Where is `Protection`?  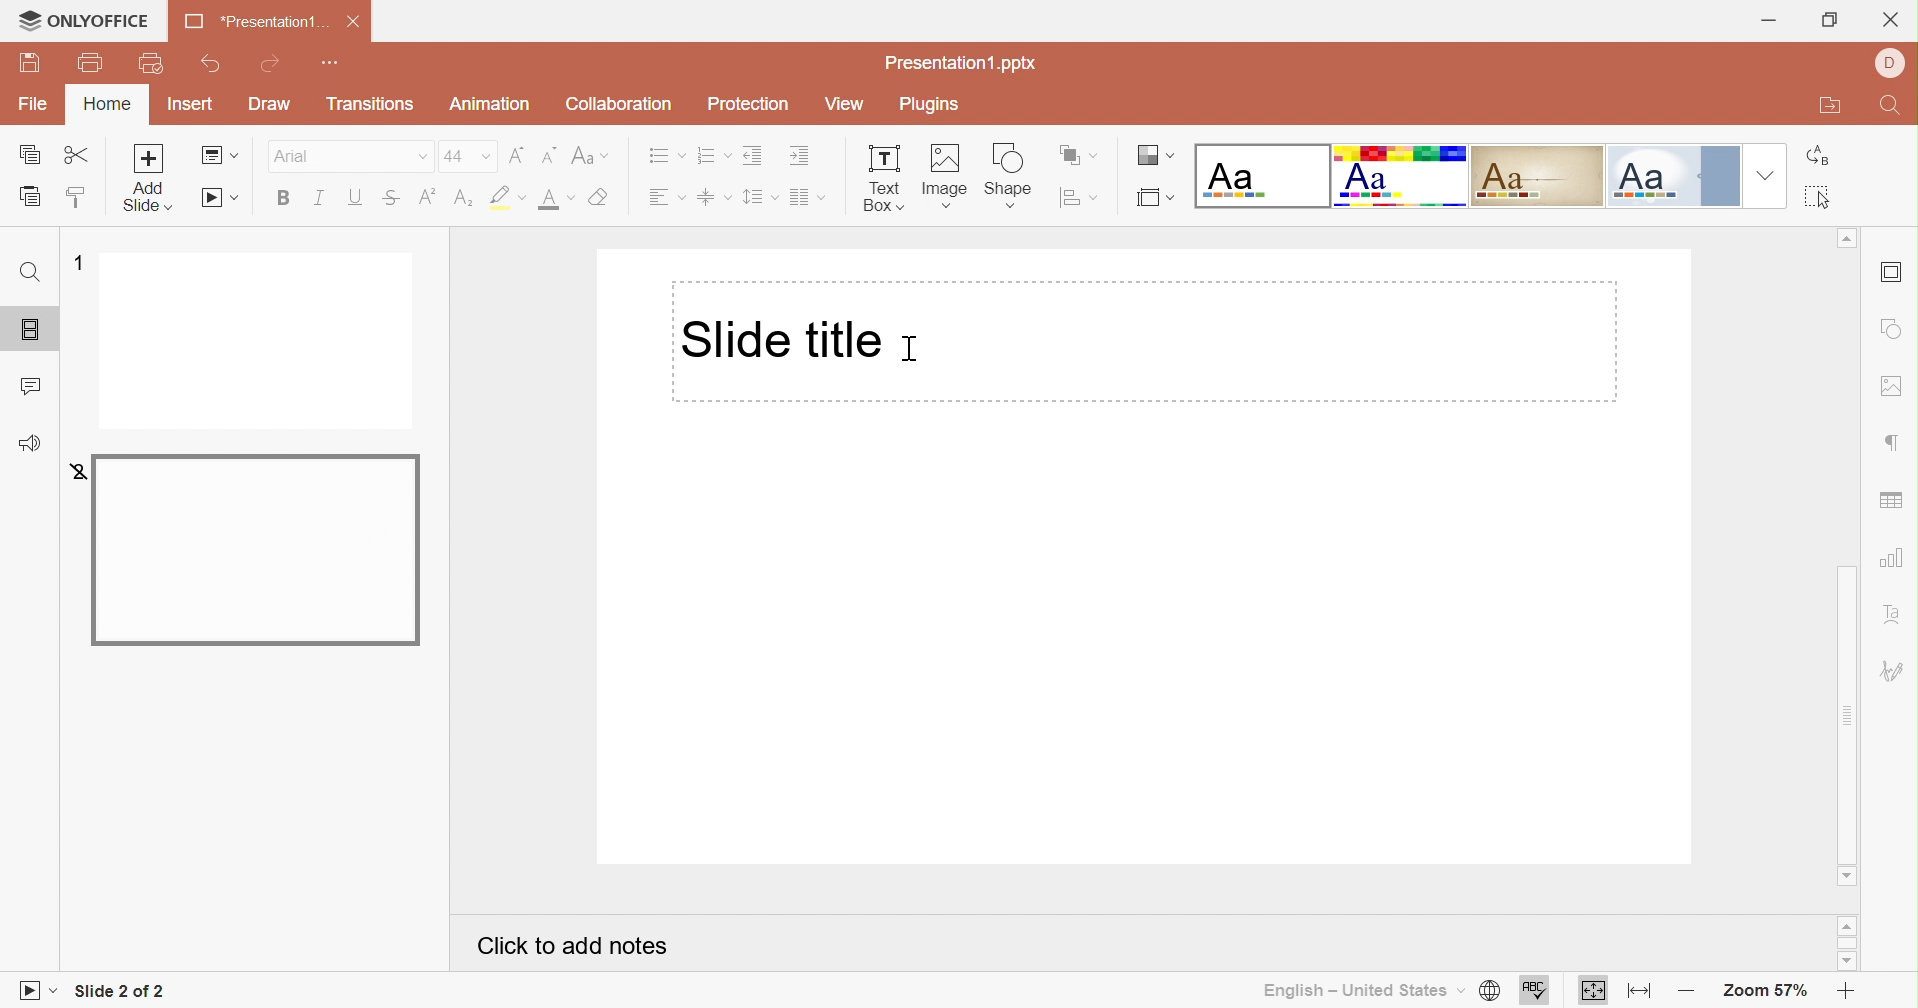 Protection is located at coordinates (746, 101).